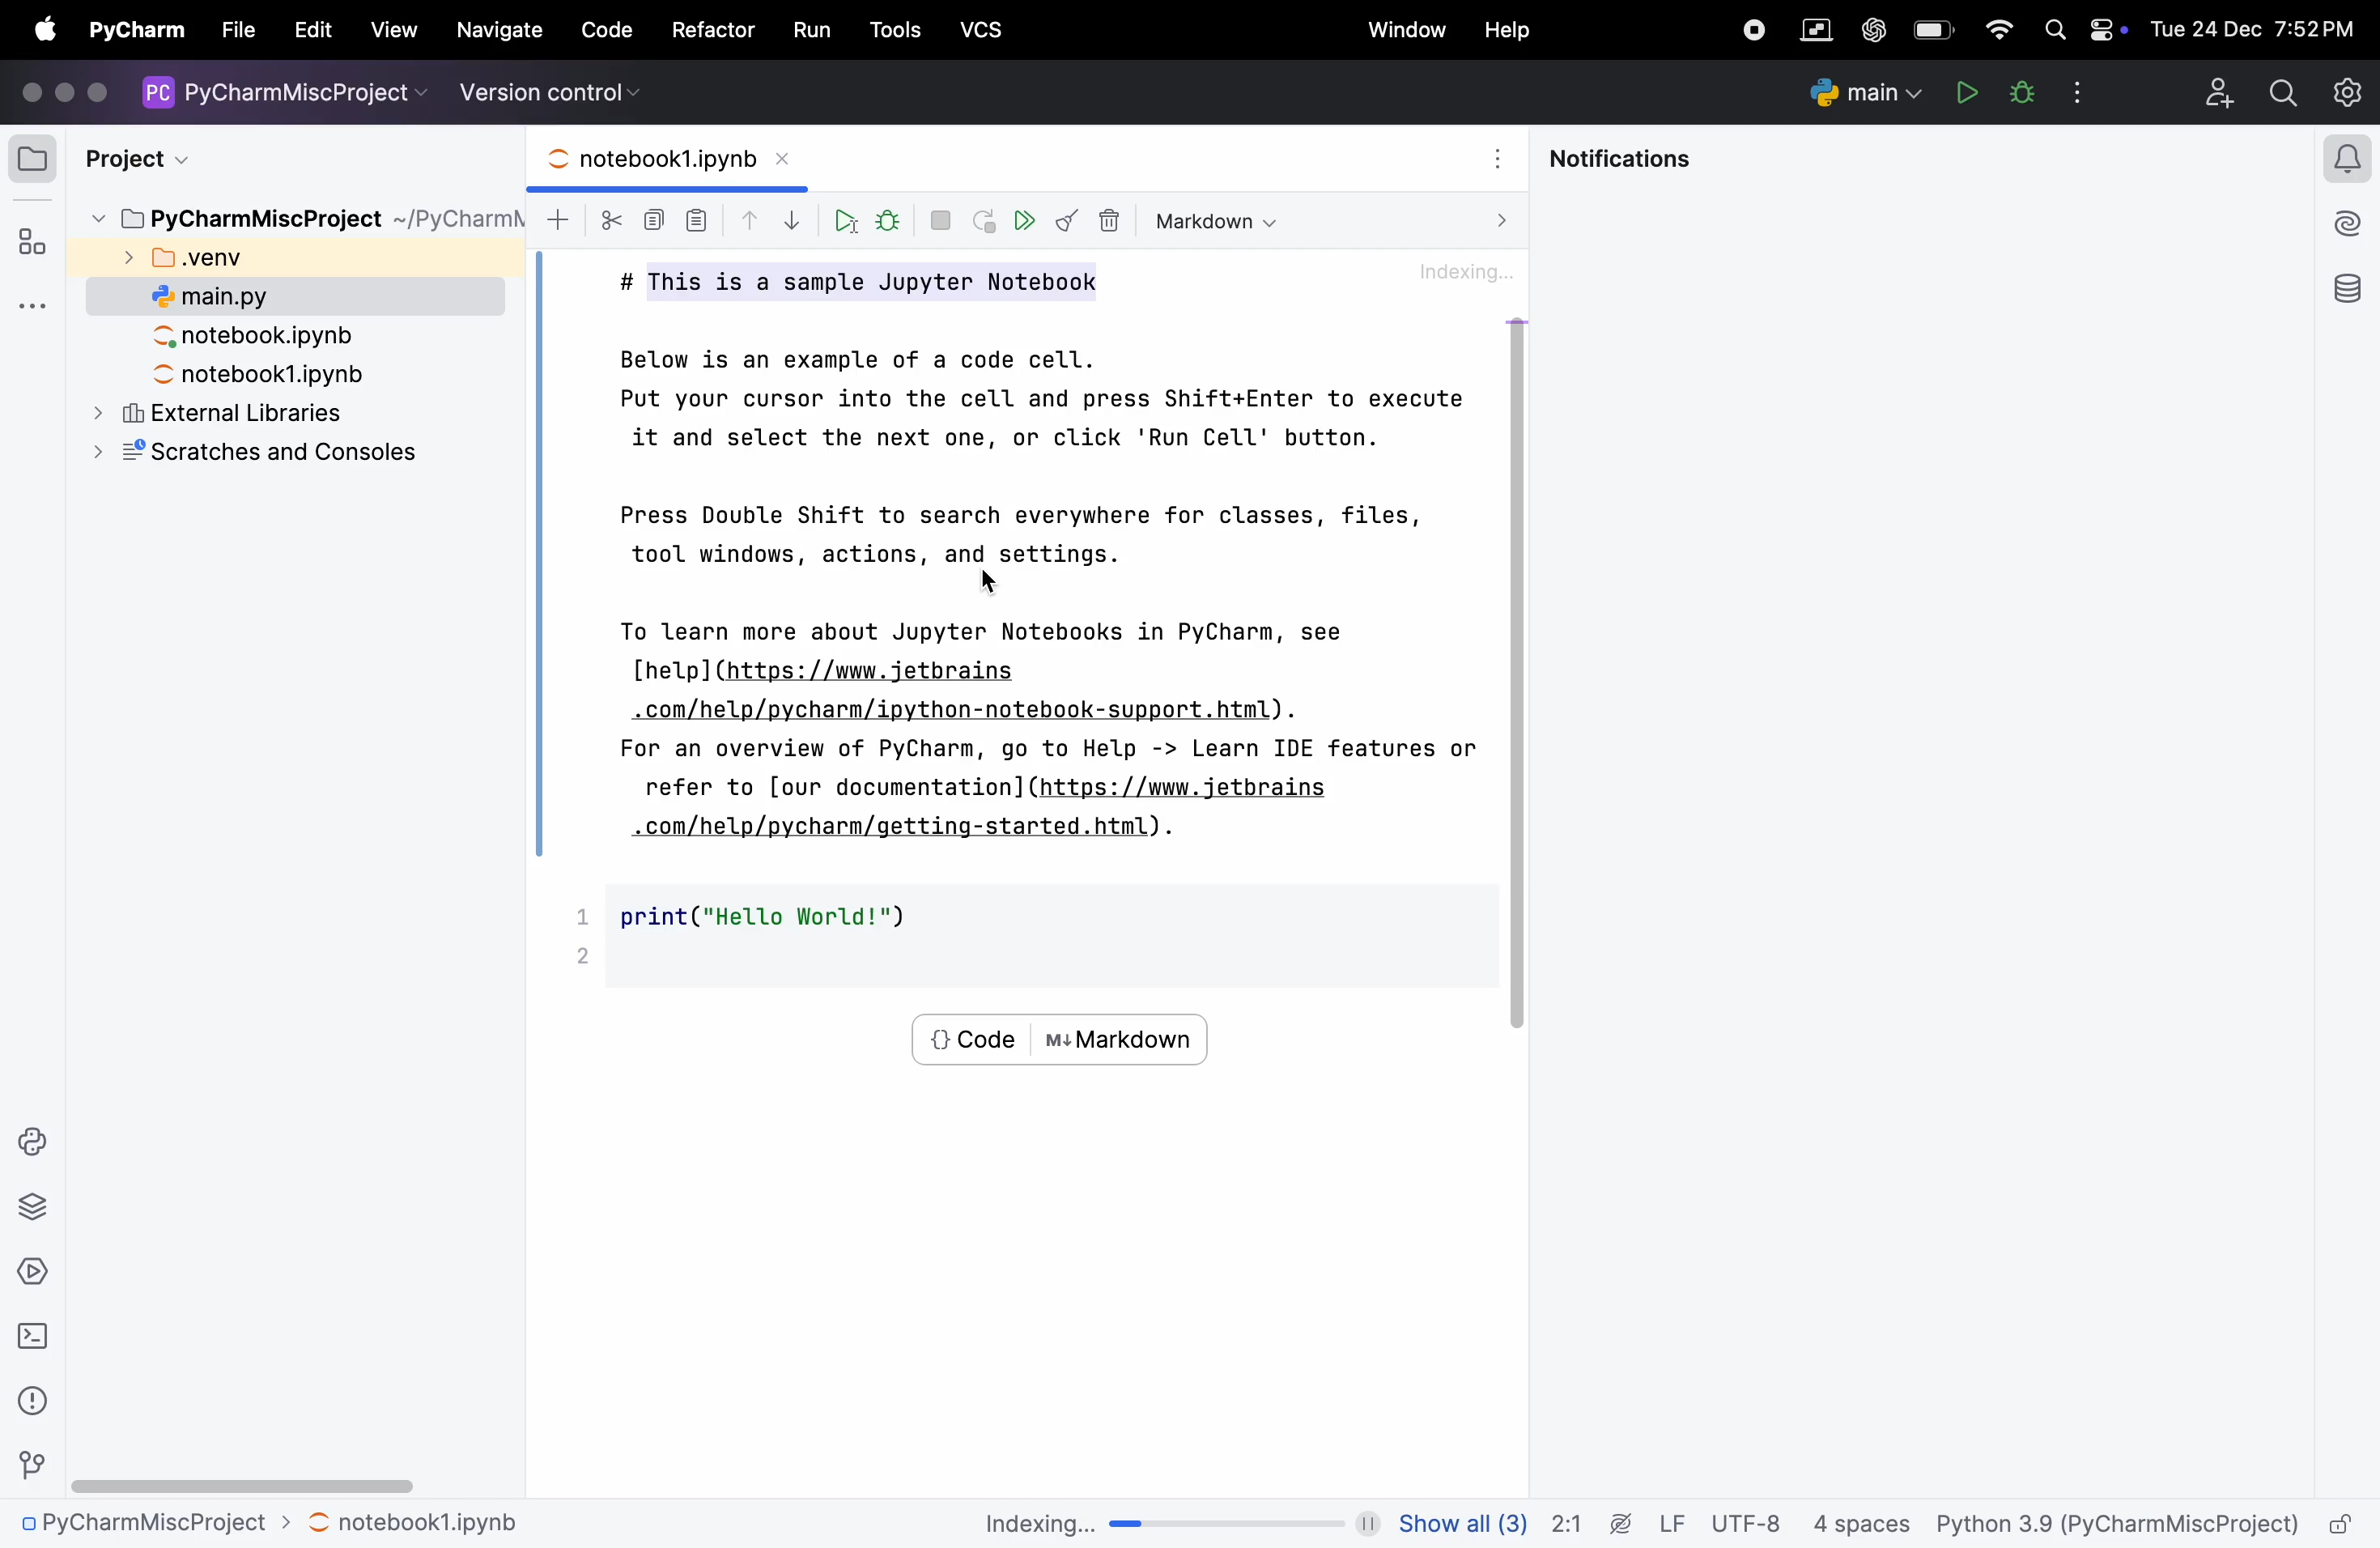 This screenshot has height=1548, width=2380. What do you see at coordinates (1402, 24) in the screenshot?
I see `window` at bounding box center [1402, 24].